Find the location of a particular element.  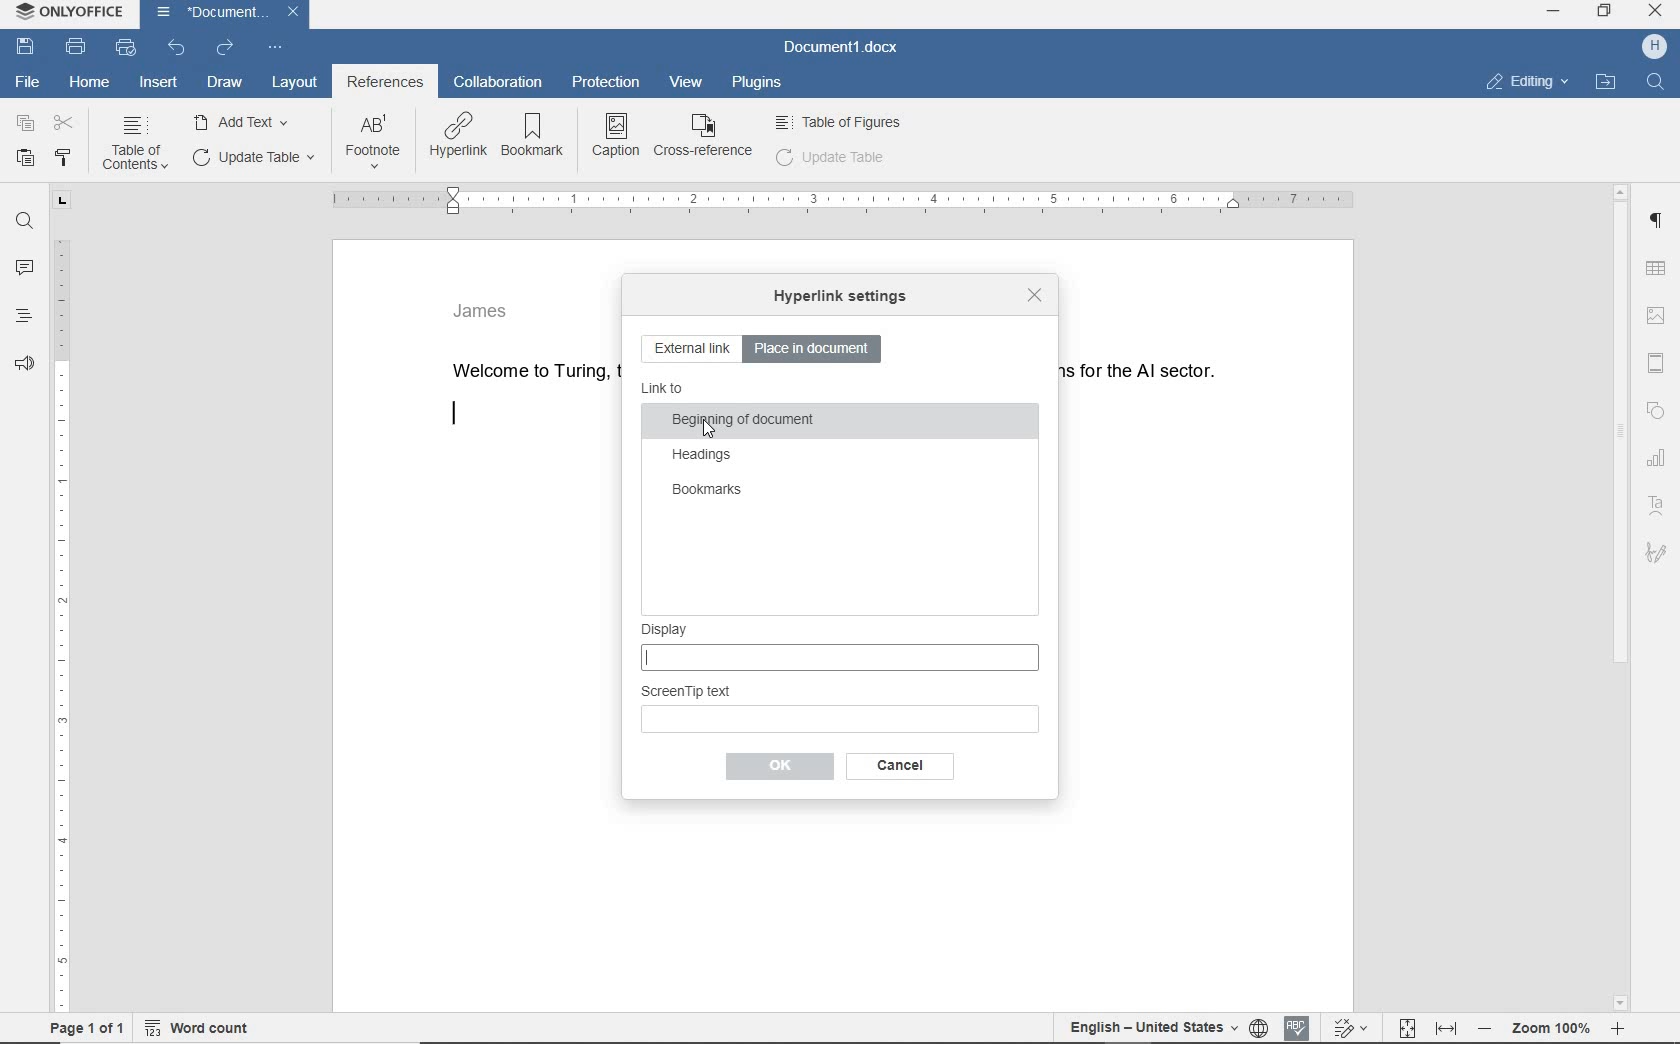

view is located at coordinates (683, 83).